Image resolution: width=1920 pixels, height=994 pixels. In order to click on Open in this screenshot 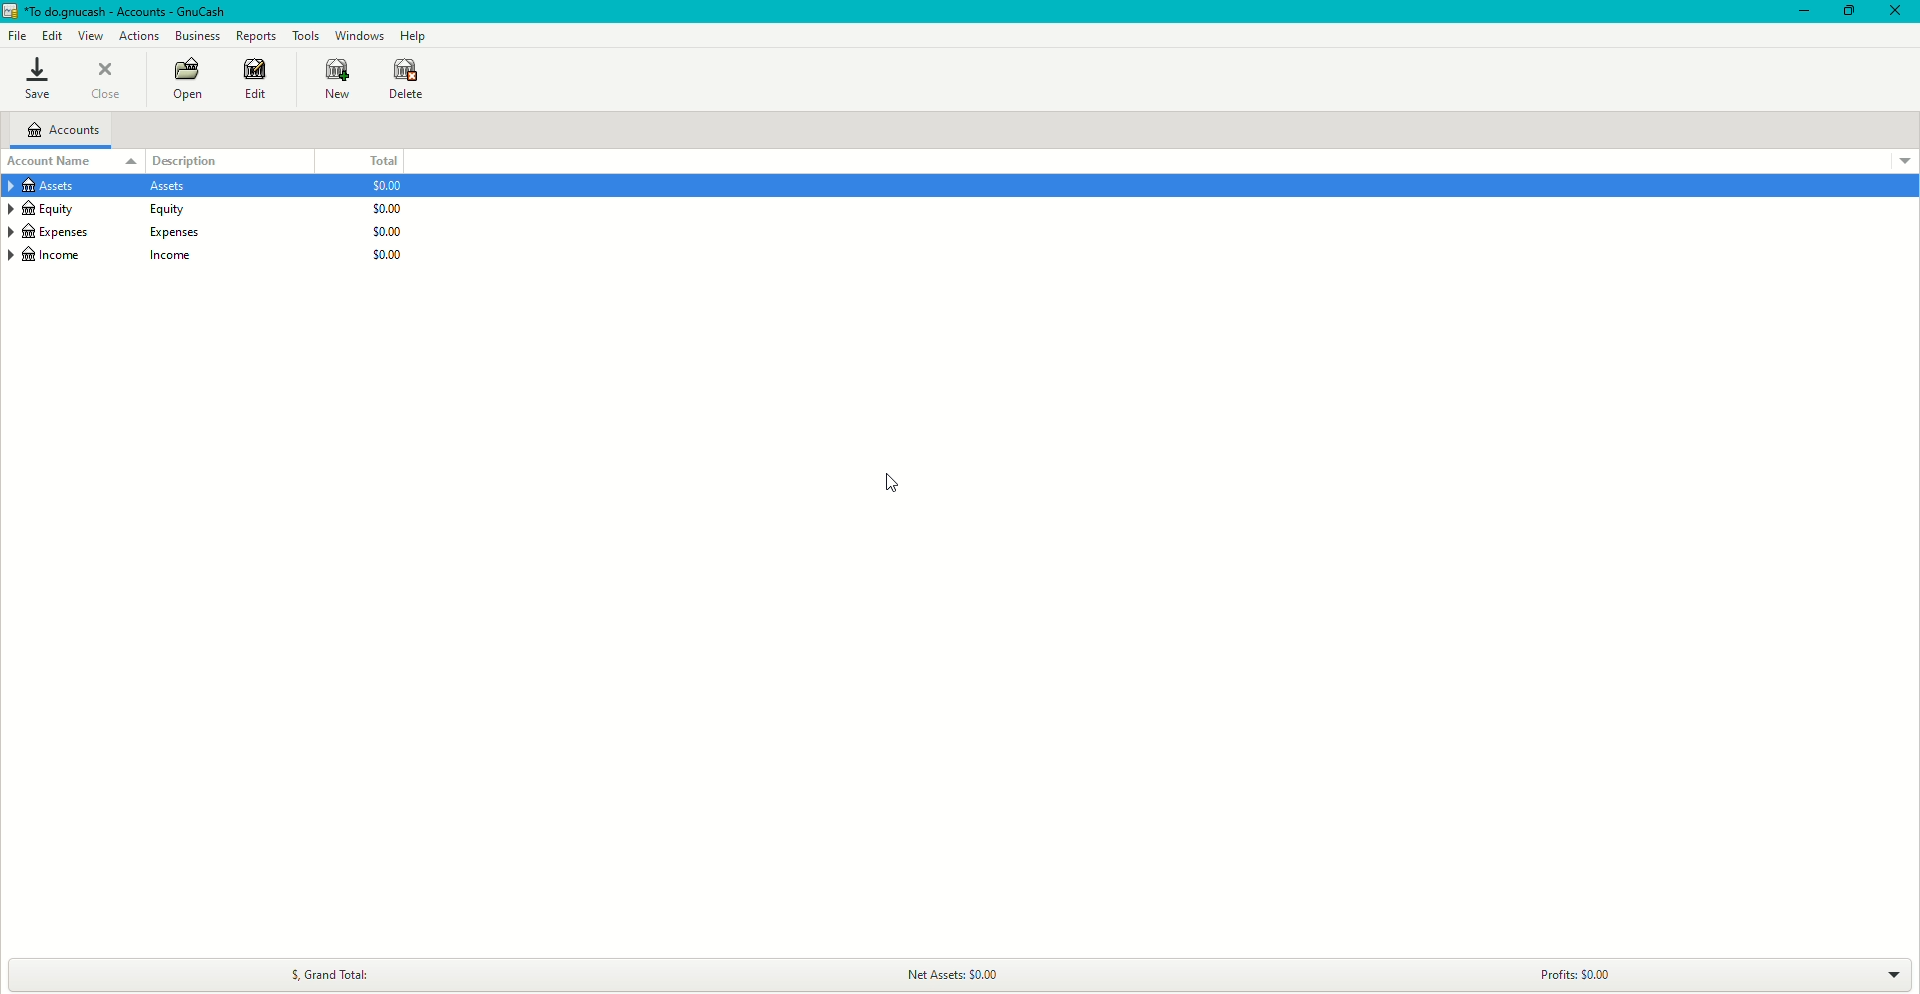, I will do `click(185, 81)`.